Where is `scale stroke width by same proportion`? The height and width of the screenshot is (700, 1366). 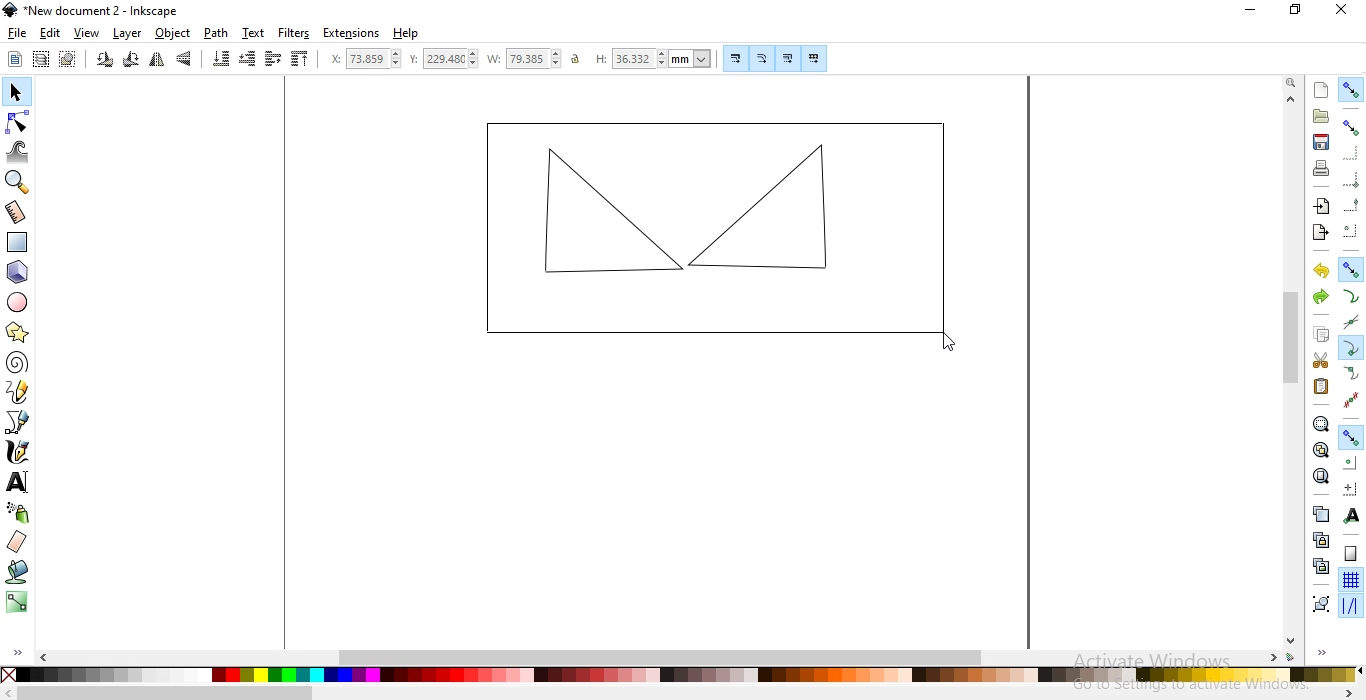
scale stroke width by same proportion is located at coordinates (733, 58).